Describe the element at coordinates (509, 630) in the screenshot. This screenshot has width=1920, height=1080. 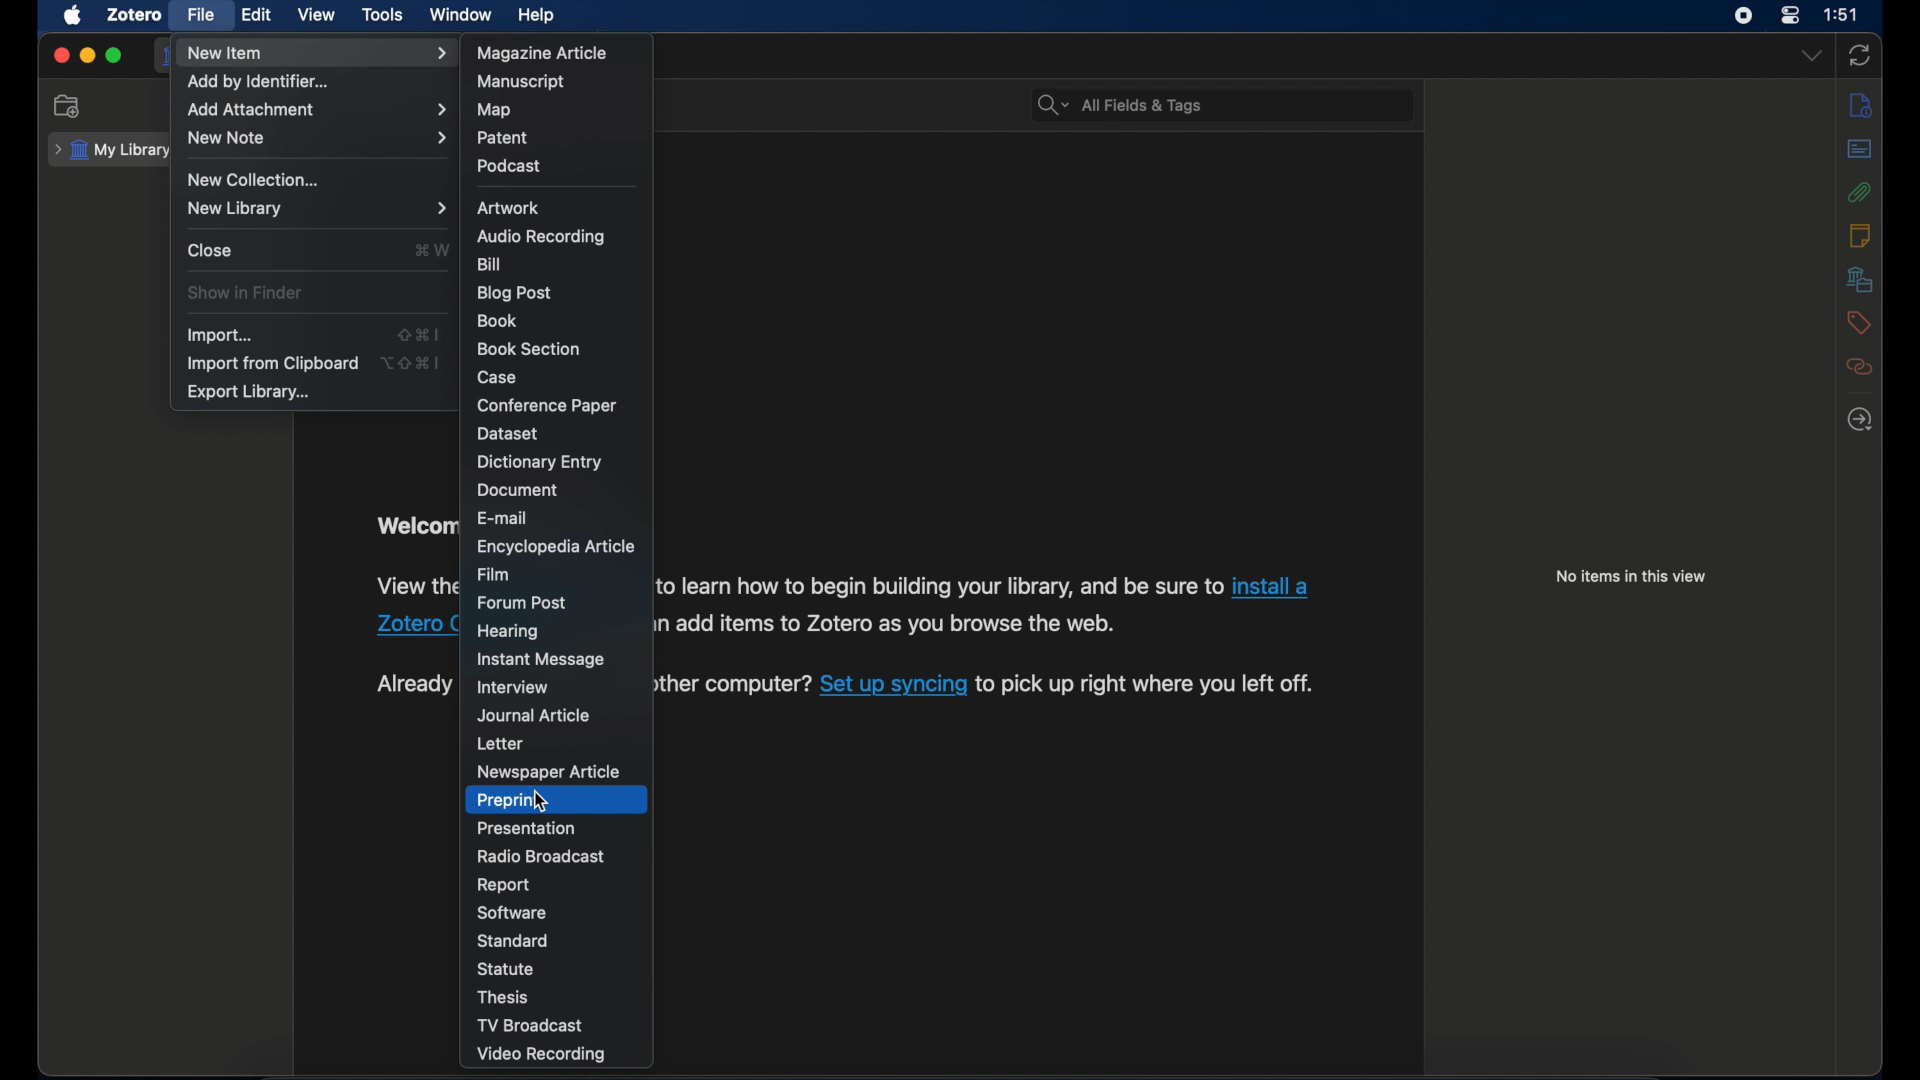
I see `hearing` at that location.